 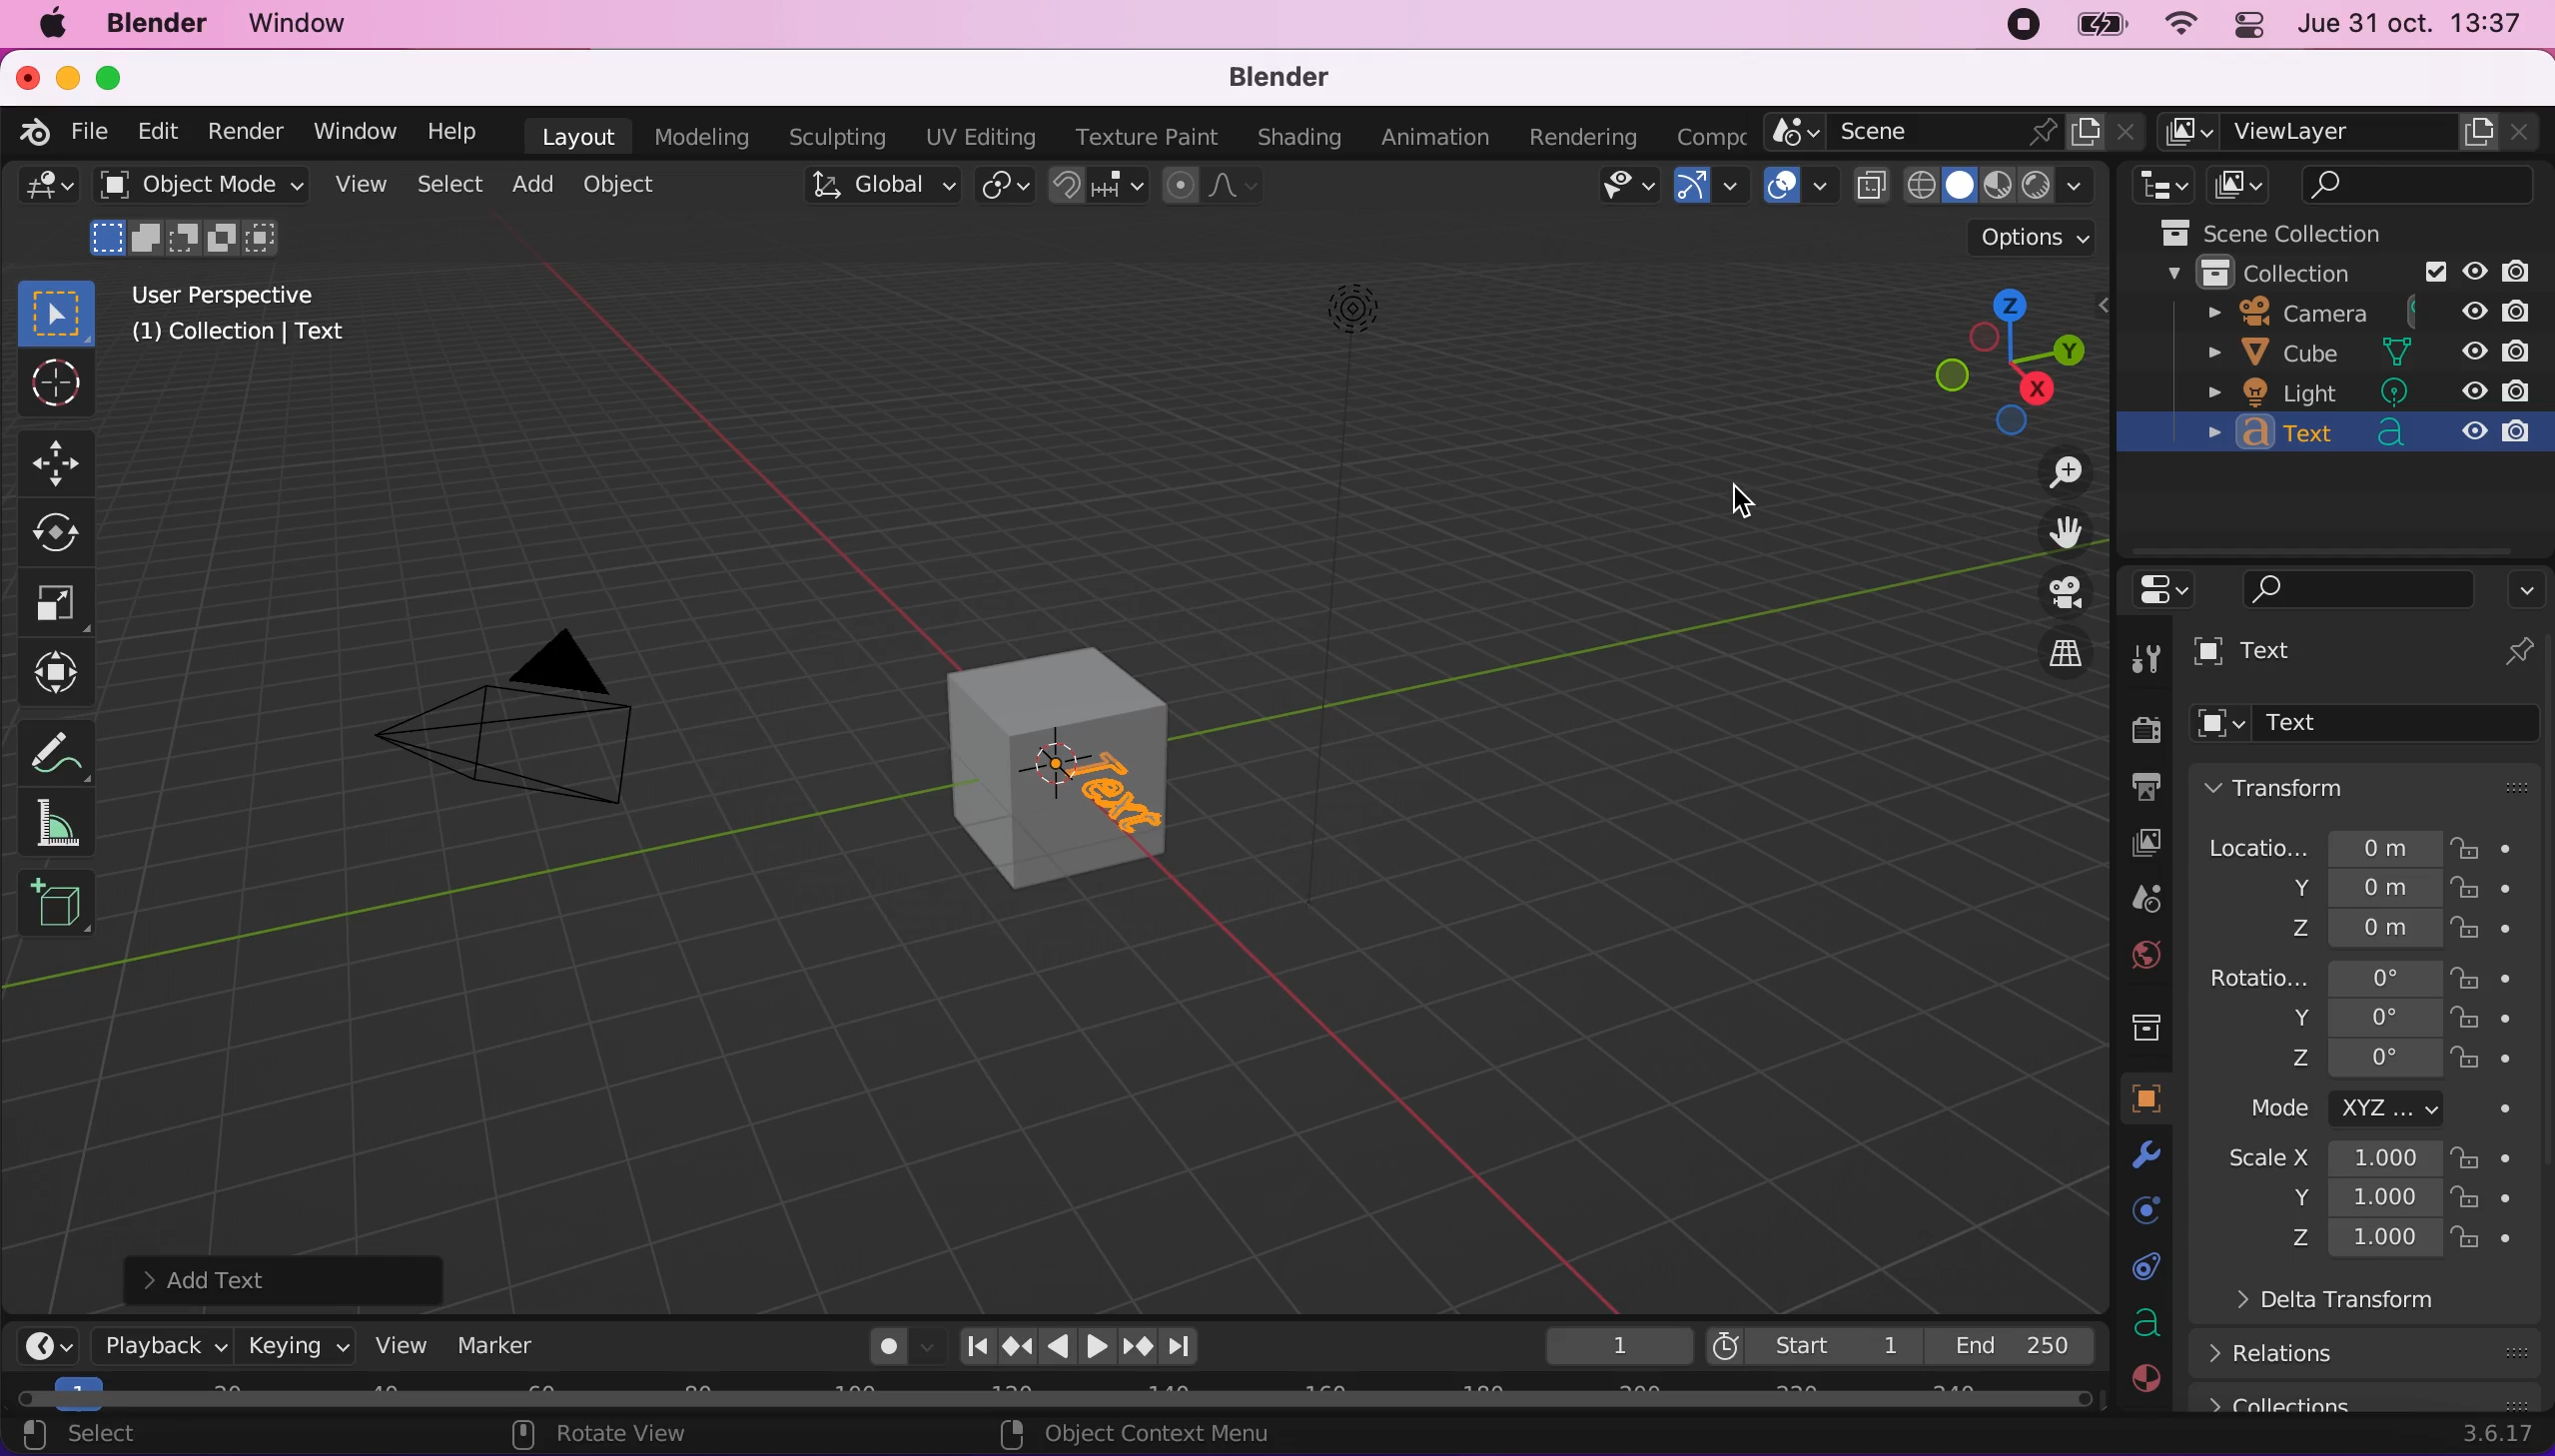 What do you see at coordinates (2321, 1157) in the screenshot?
I see `ScaleX 1.000` at bounding box center [2321, 1157].